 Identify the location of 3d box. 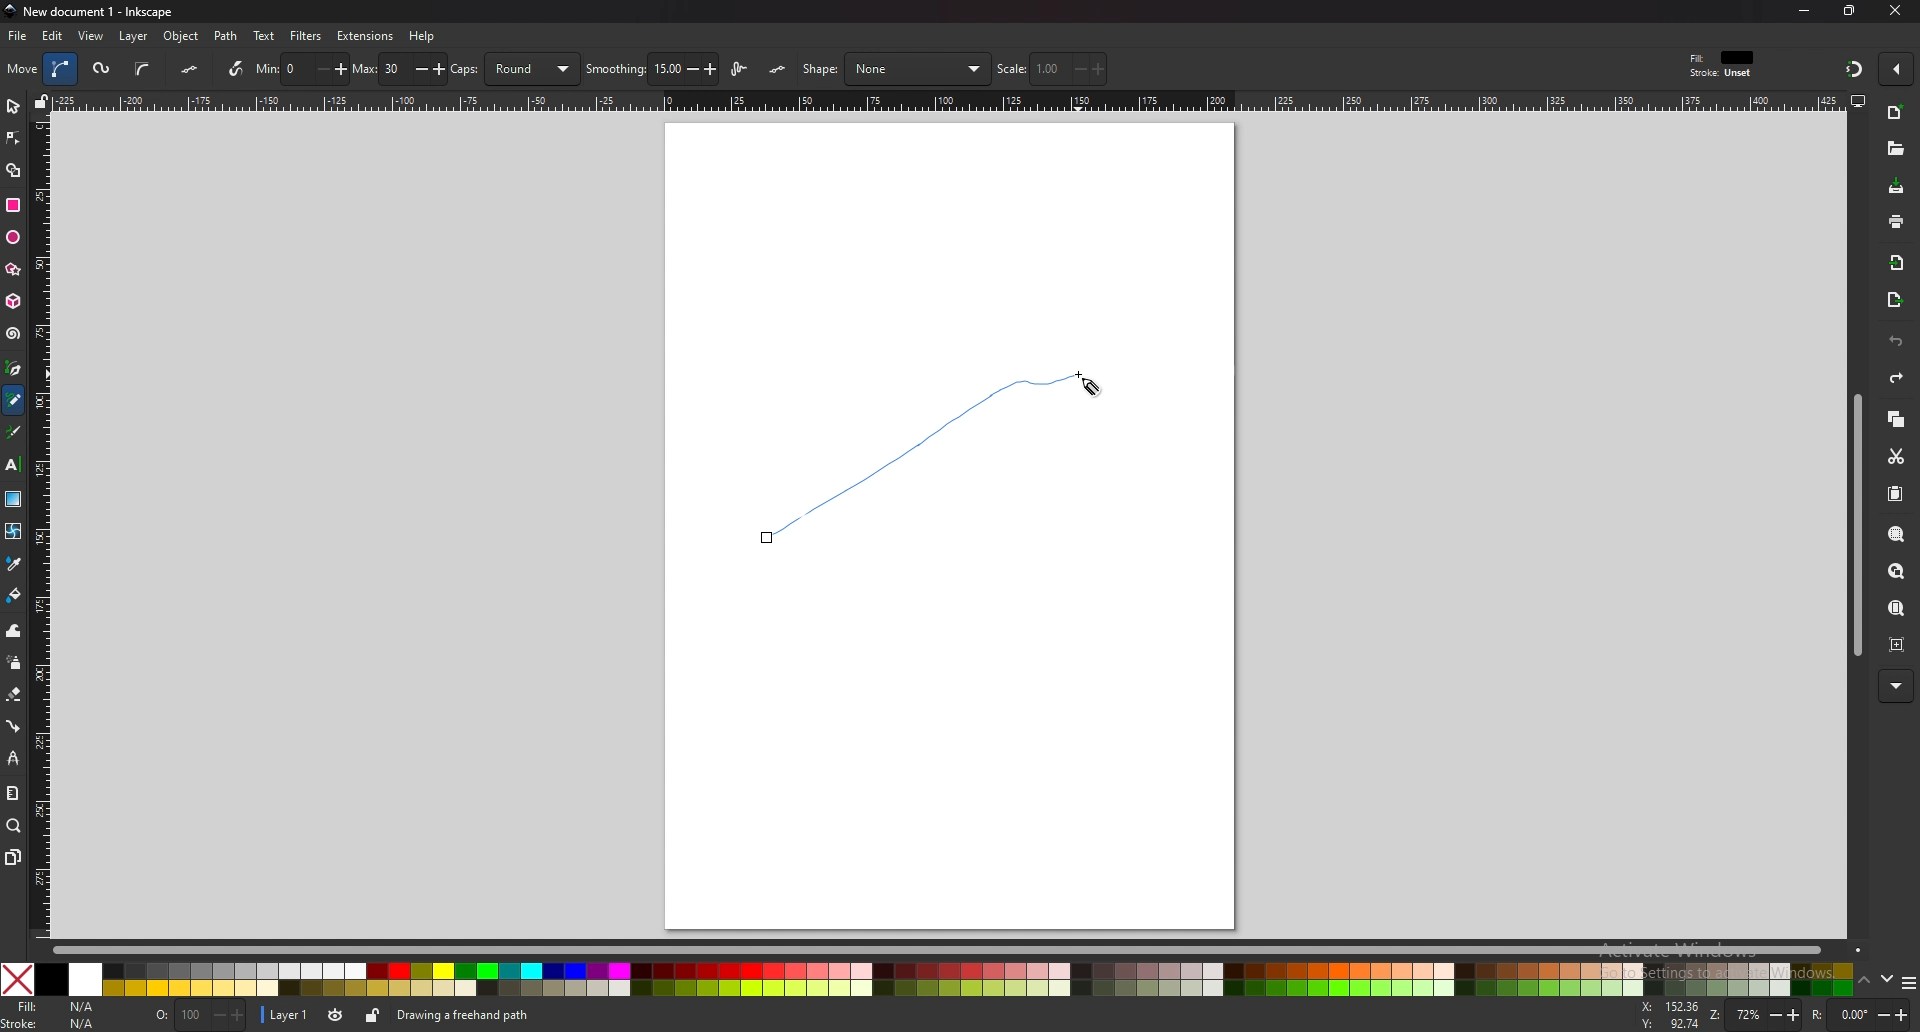
(13, 302).